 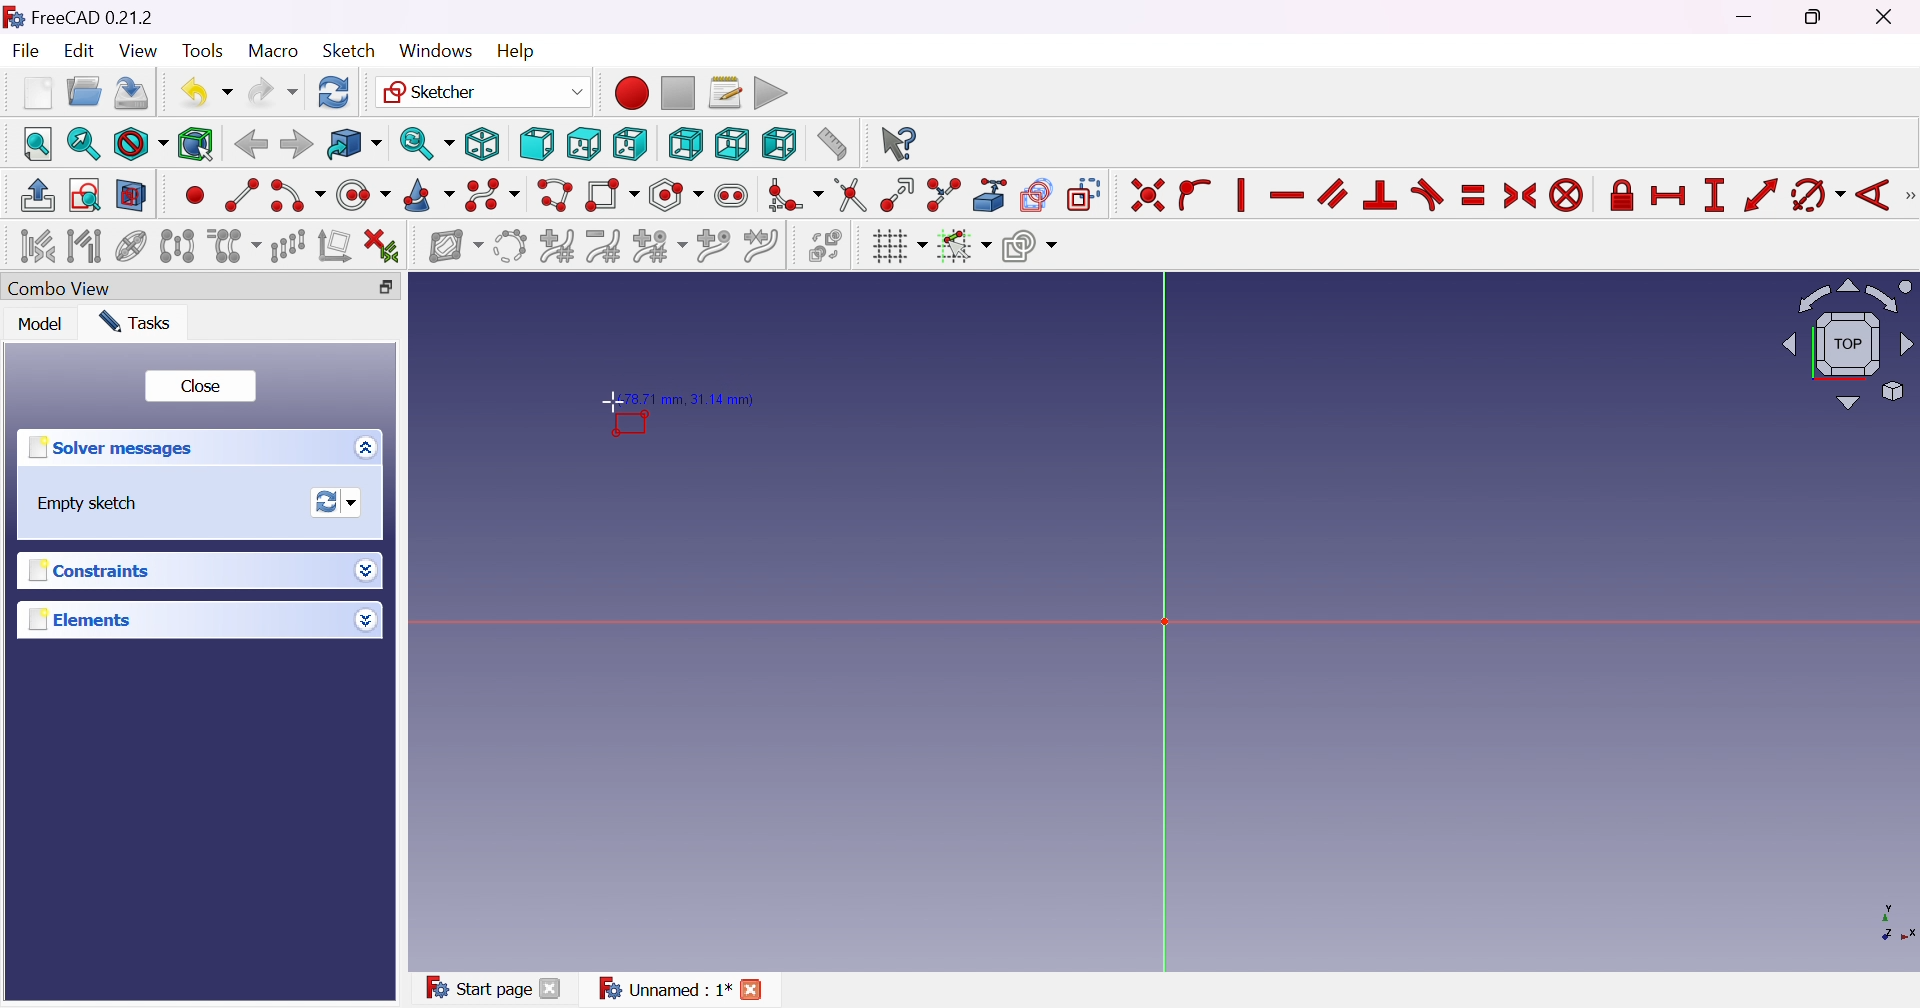 What do you see at coordinates (233, 245) in the screenshot?
I see `Clone` at bounding box center [233, 245].